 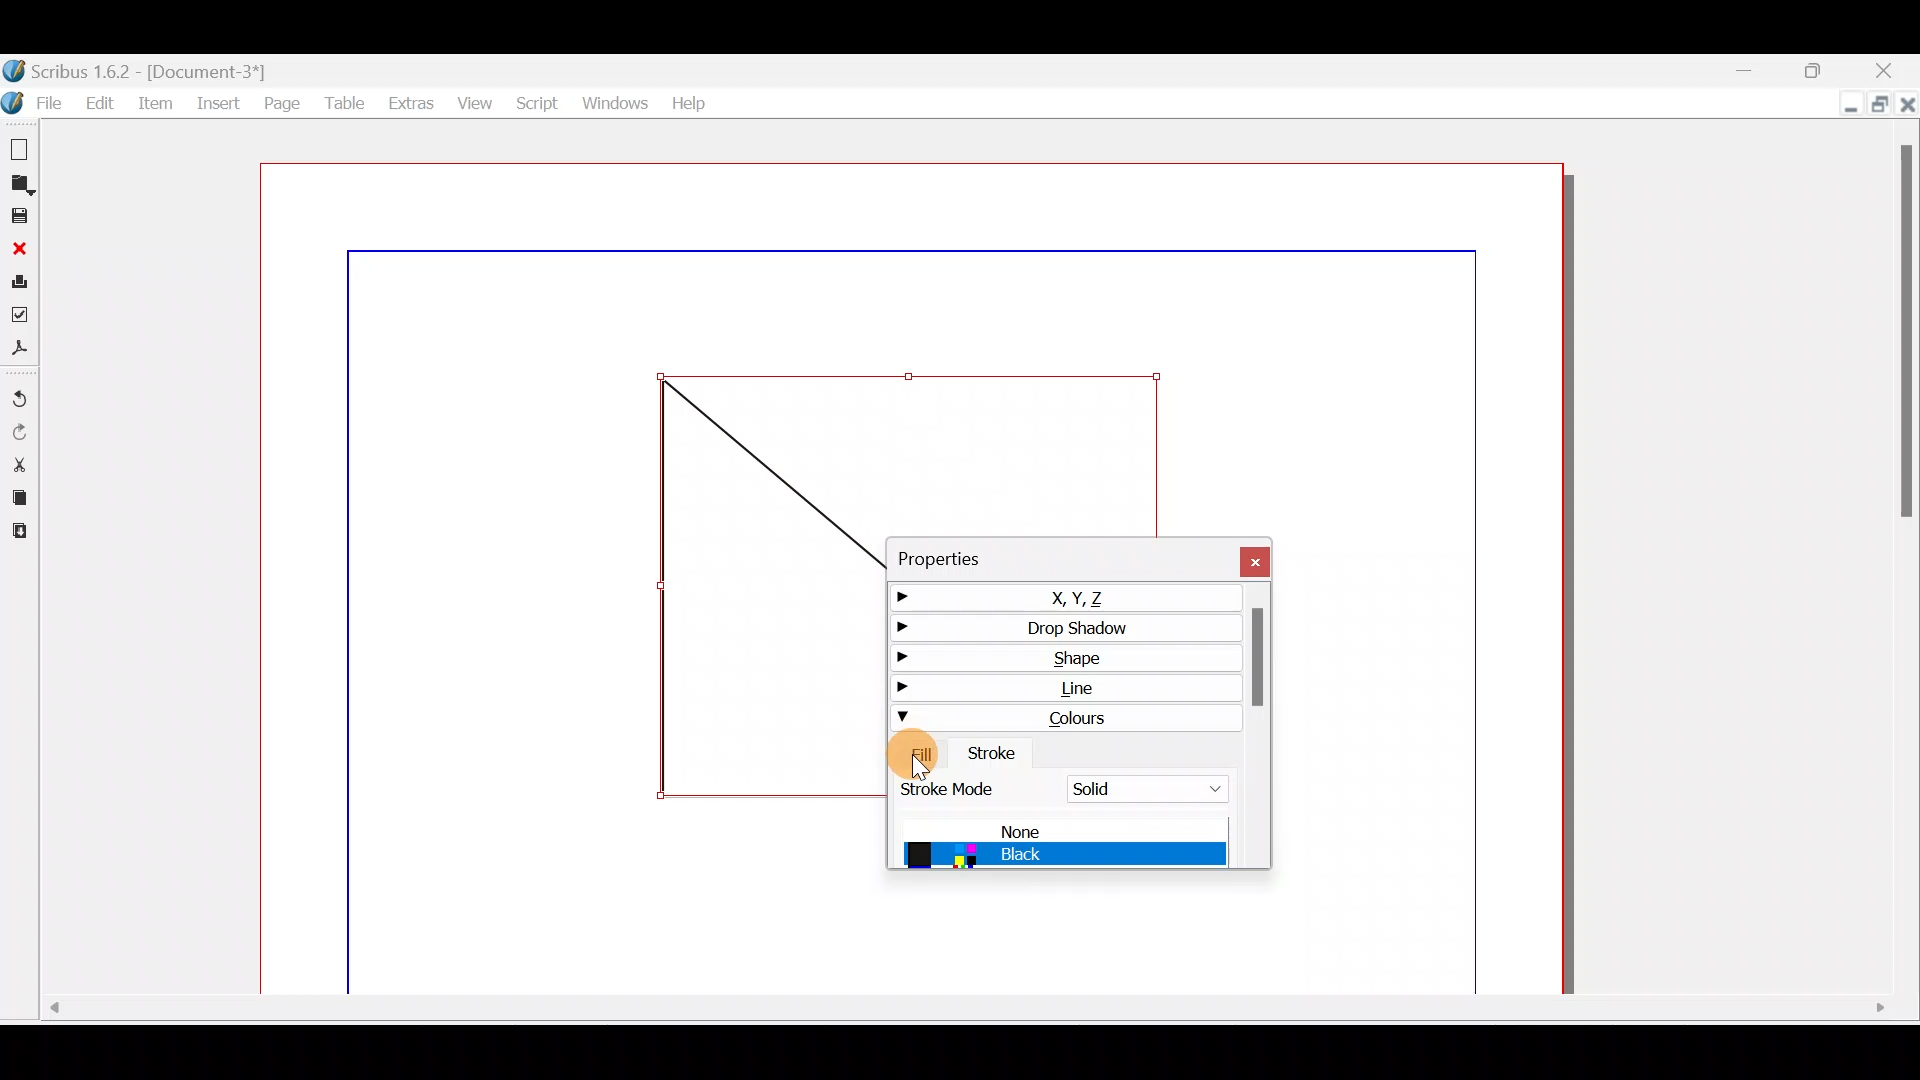 What do you see at coordinates (22, 392) in the screenshot?
I see `Undo` at bounding box center [22, 392].